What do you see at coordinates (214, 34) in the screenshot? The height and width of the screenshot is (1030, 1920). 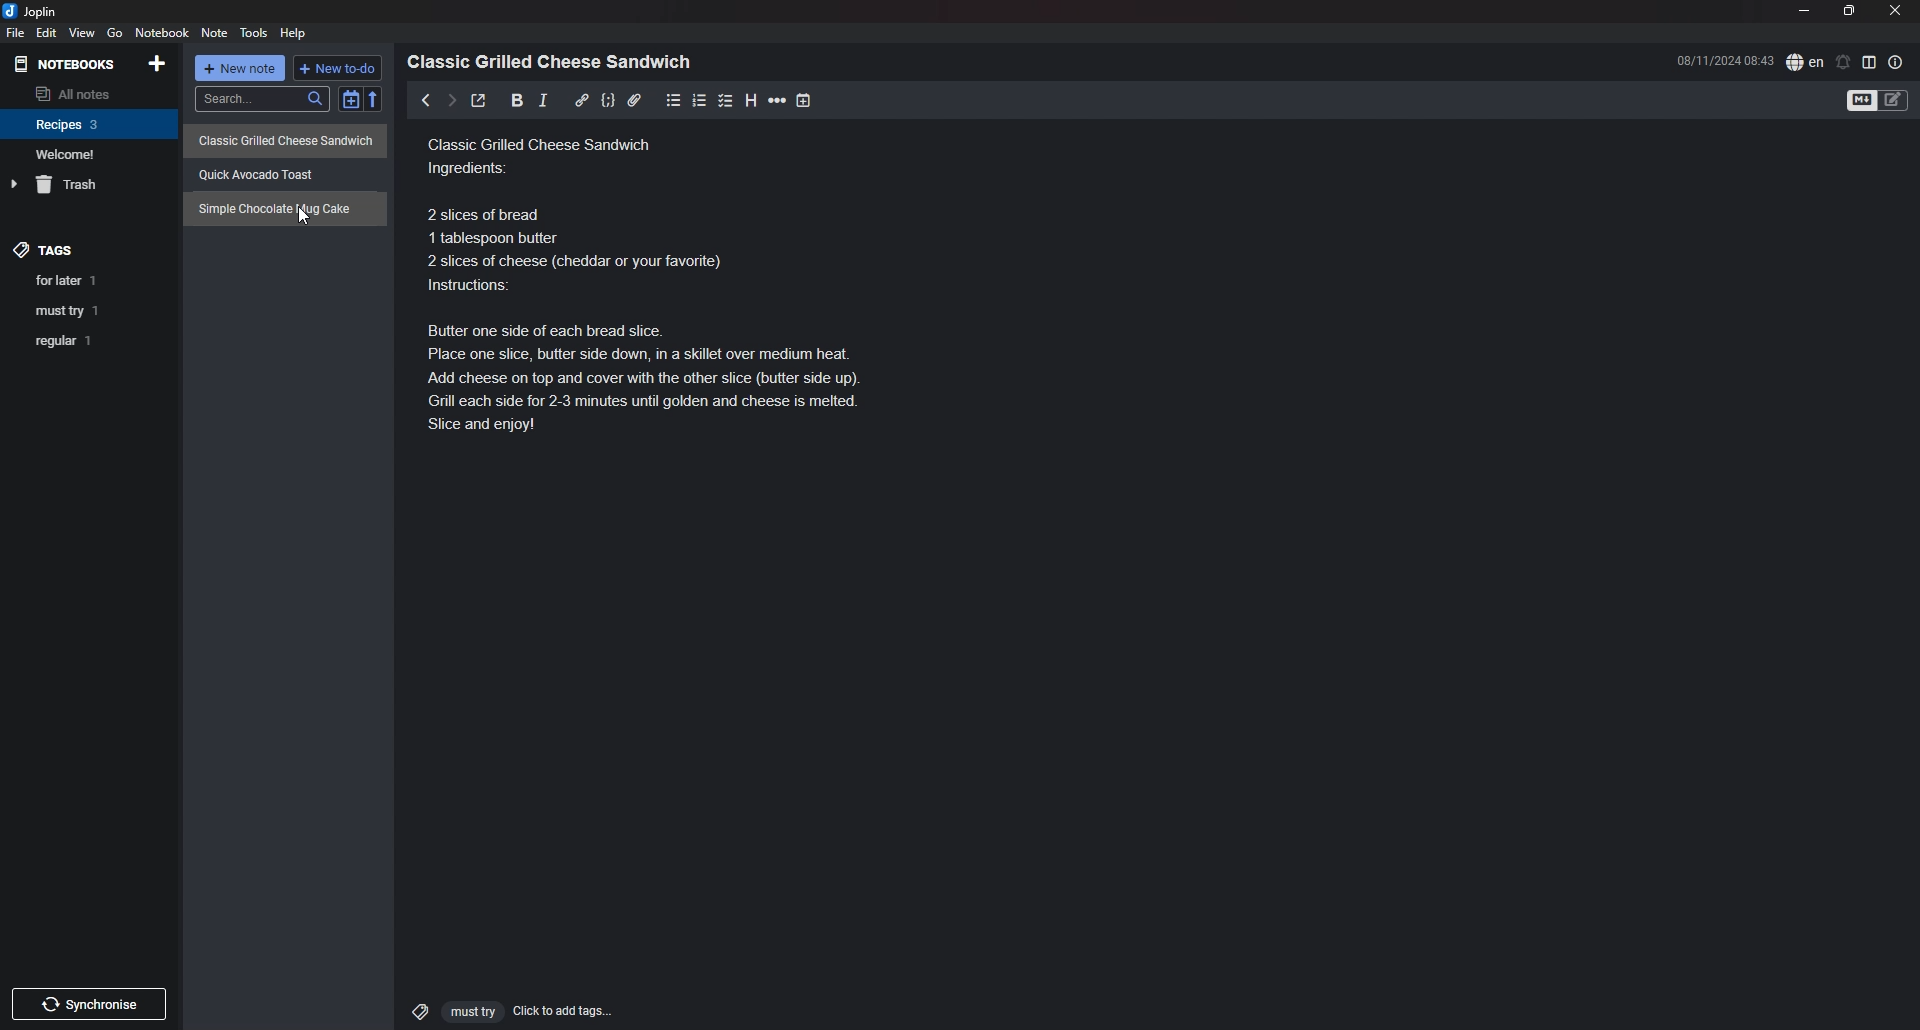 I see `note` at bounding box center [214, 34].